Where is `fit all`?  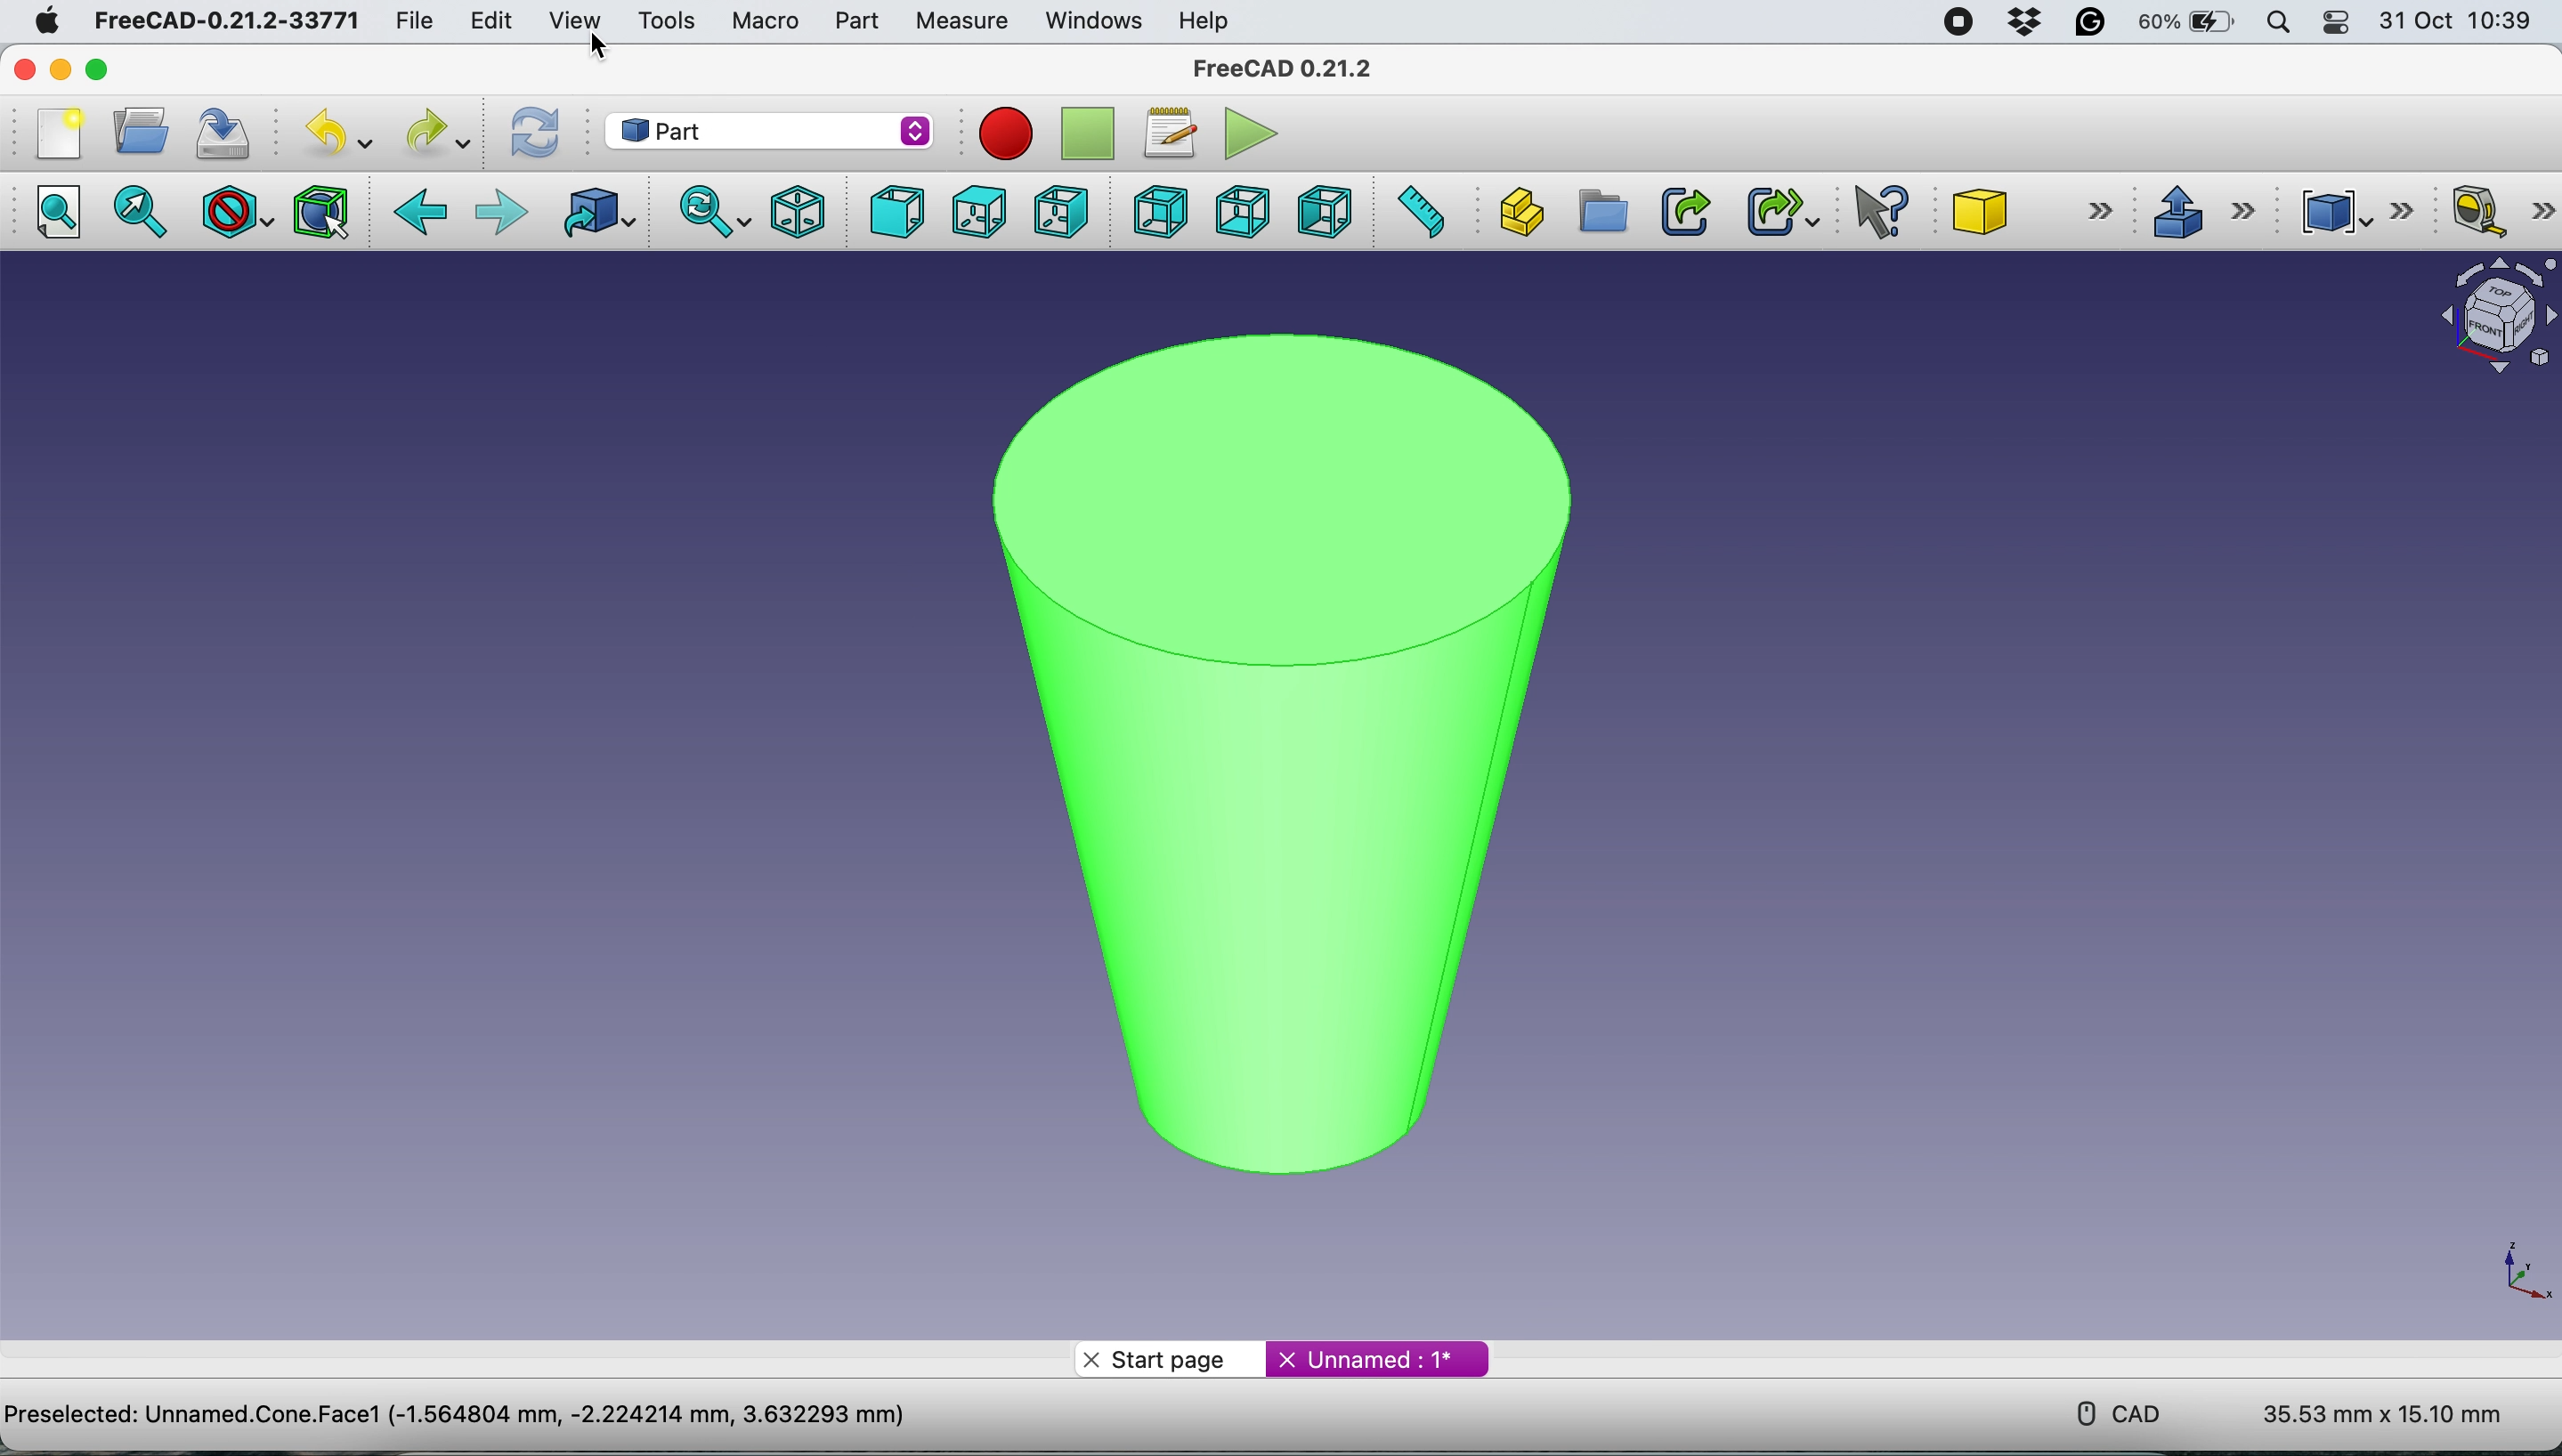 fit all is located at coordinates (65, 218).